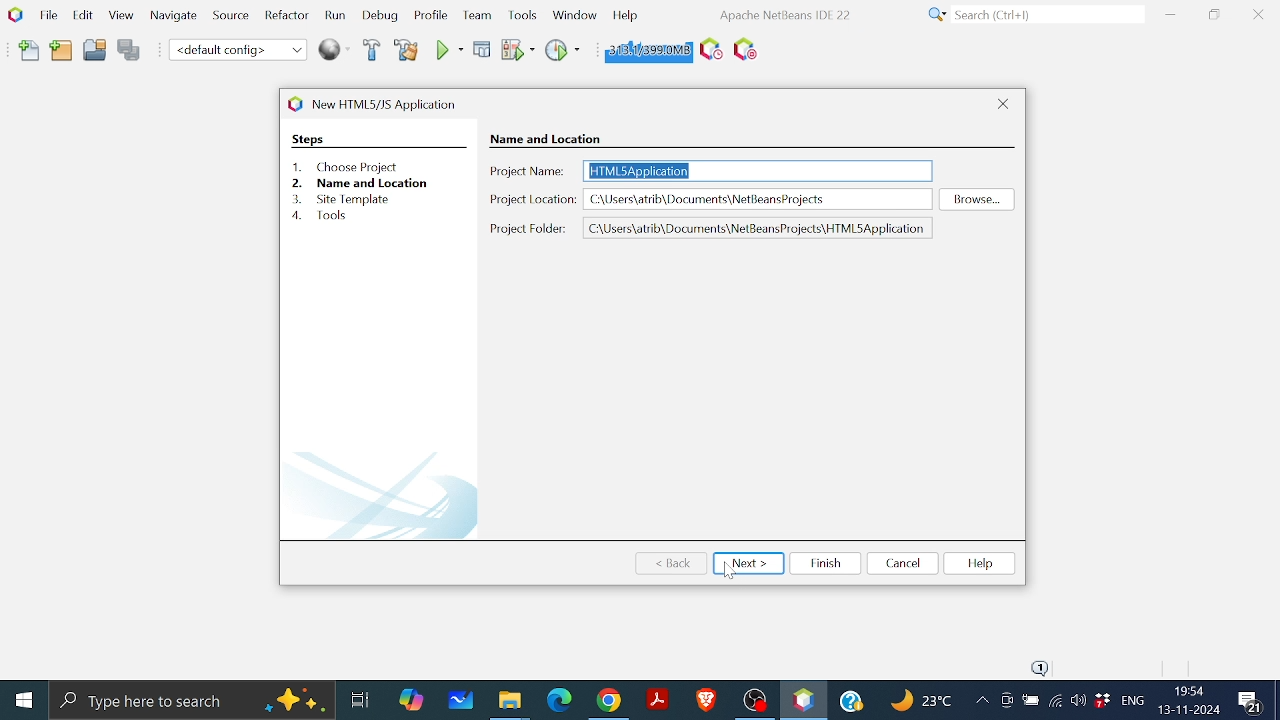 This screenshot has height=720, width=1280. What do you see at coordinates (526, 170) in the screenshot?
I see `Project Name:` at bounding box center [526, 170].